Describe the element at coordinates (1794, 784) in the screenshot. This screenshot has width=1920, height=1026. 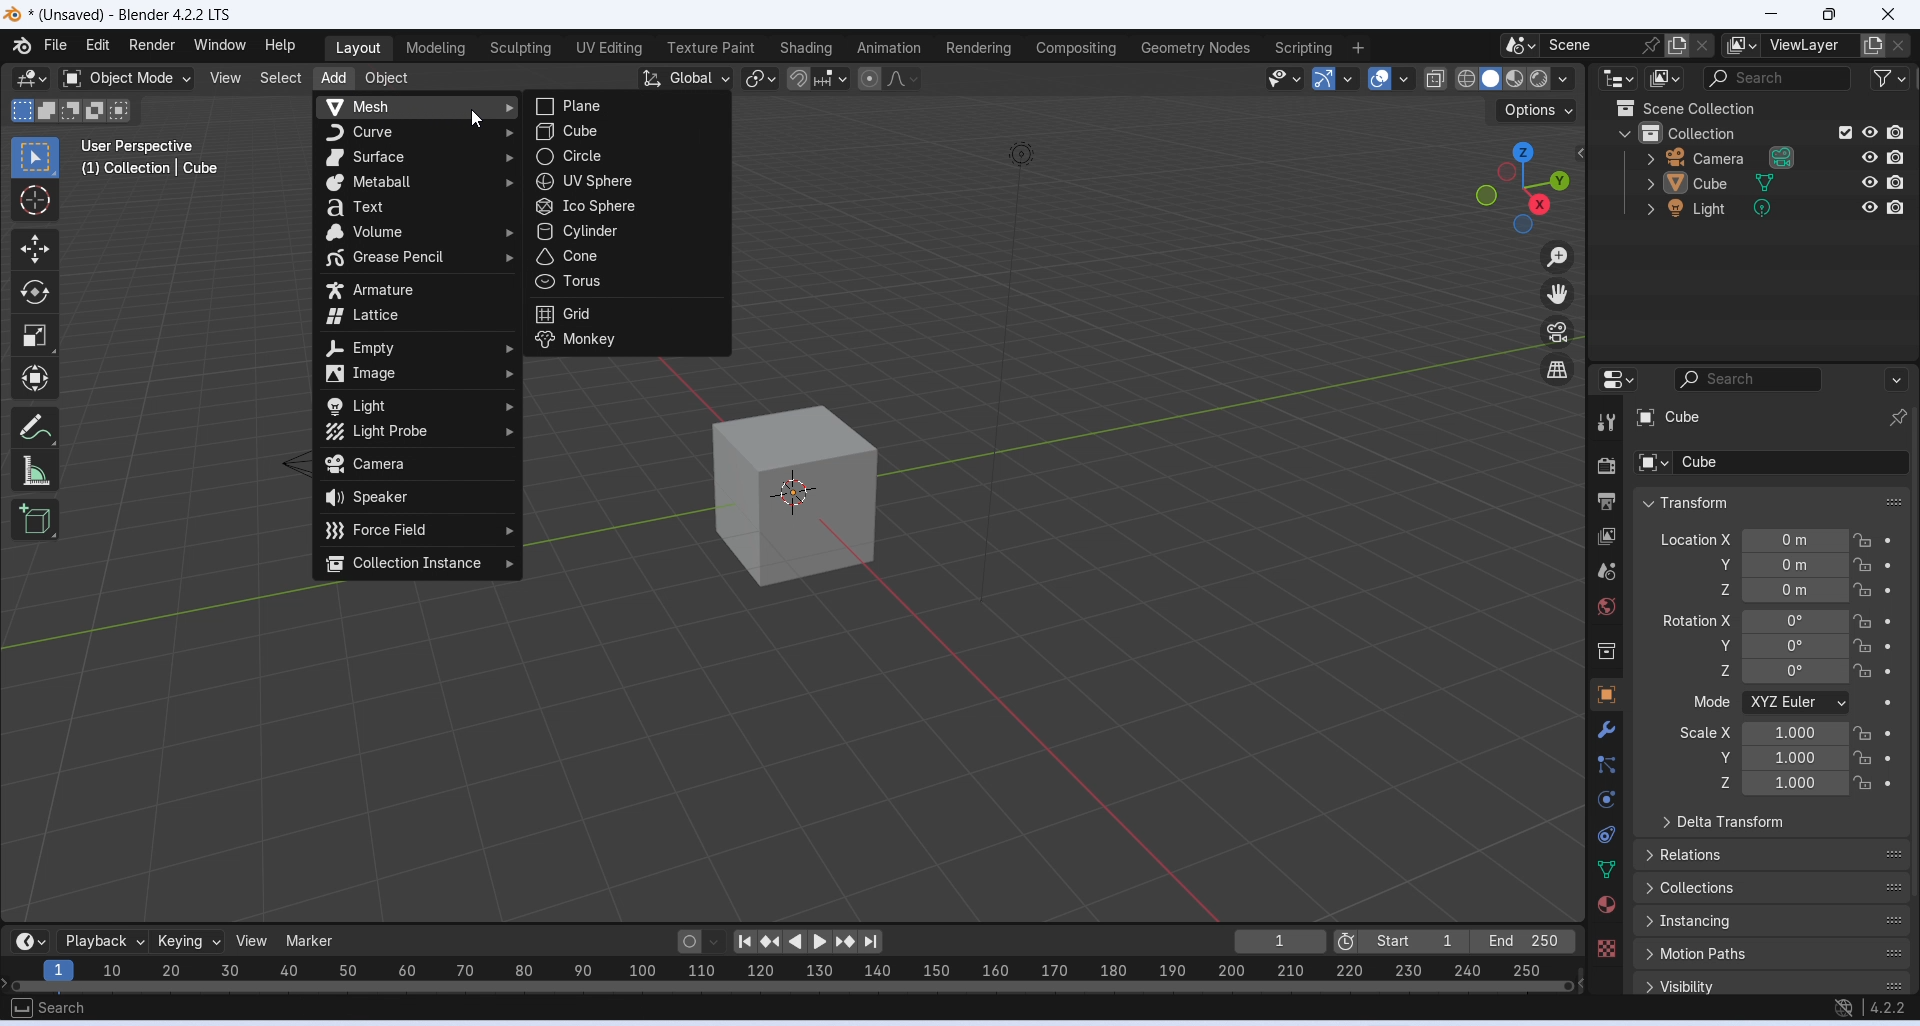
I see `scale` at that location.